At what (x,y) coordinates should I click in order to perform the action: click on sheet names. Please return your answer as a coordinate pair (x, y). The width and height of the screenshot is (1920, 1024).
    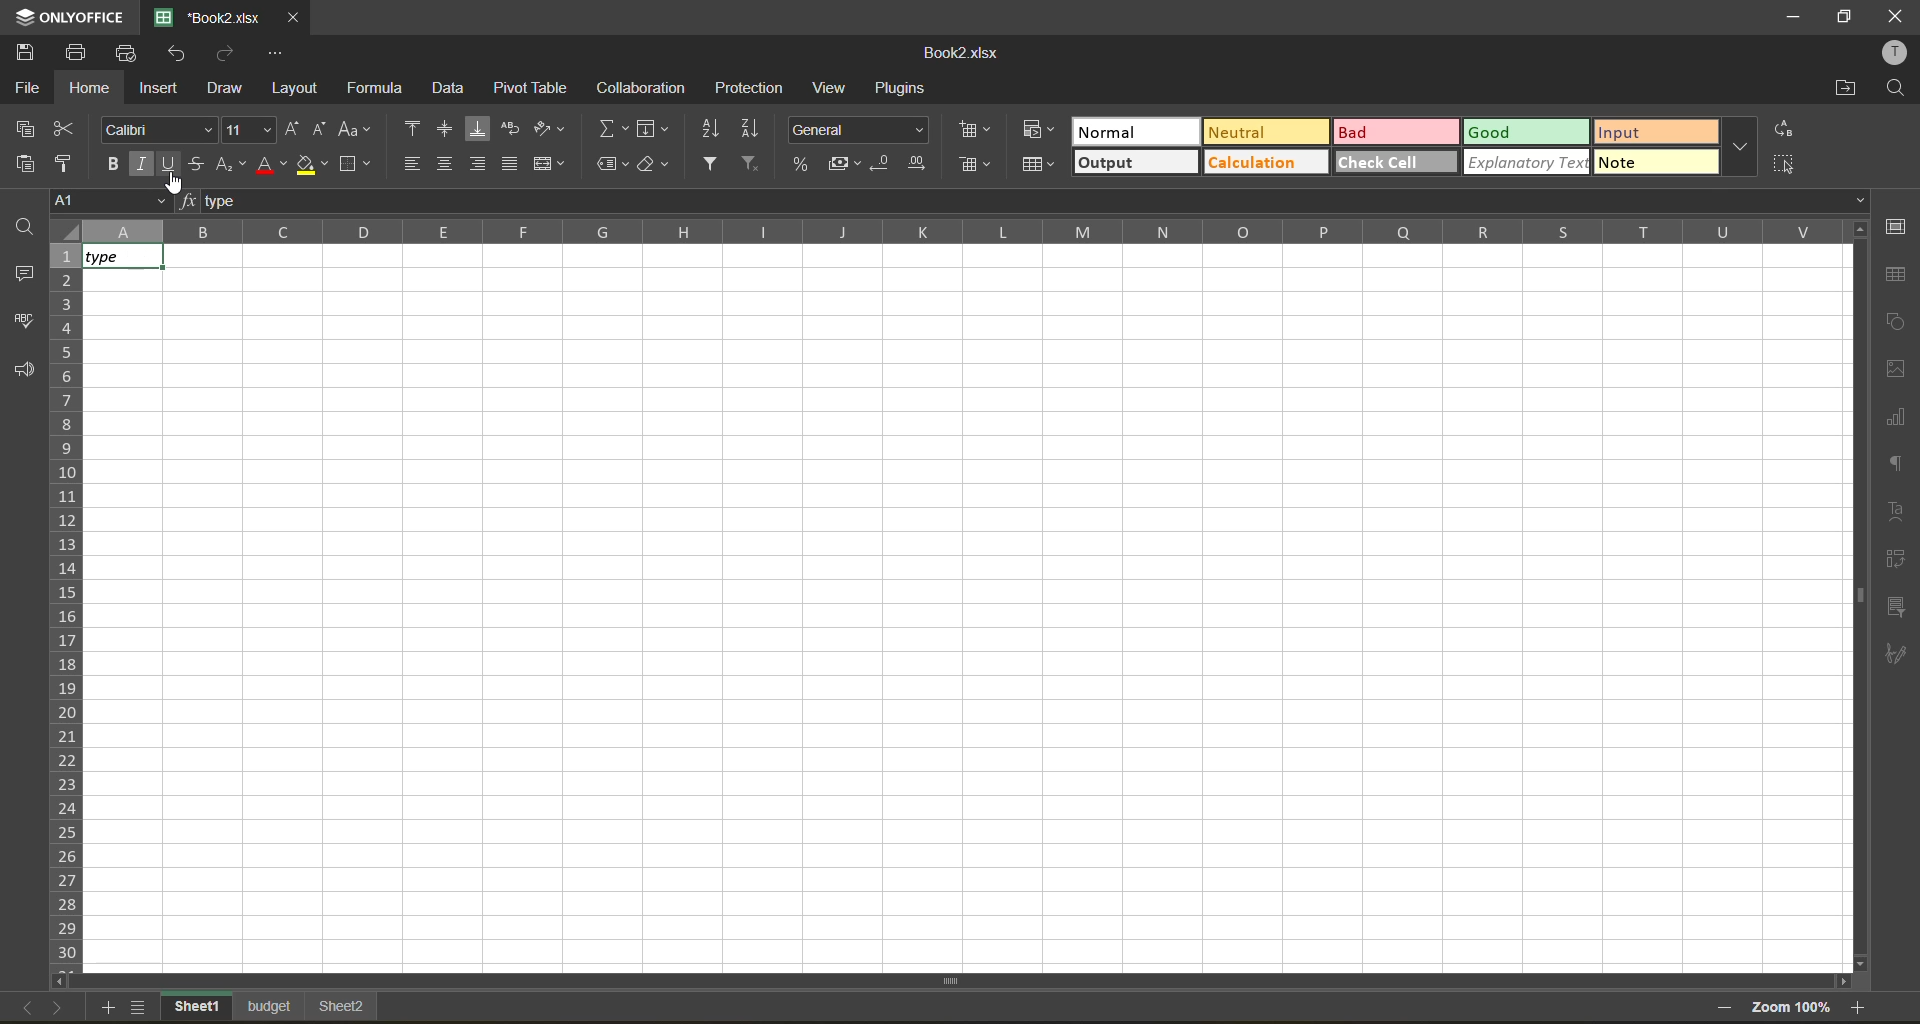
    Looking at the image, I should click on (274, 1006).